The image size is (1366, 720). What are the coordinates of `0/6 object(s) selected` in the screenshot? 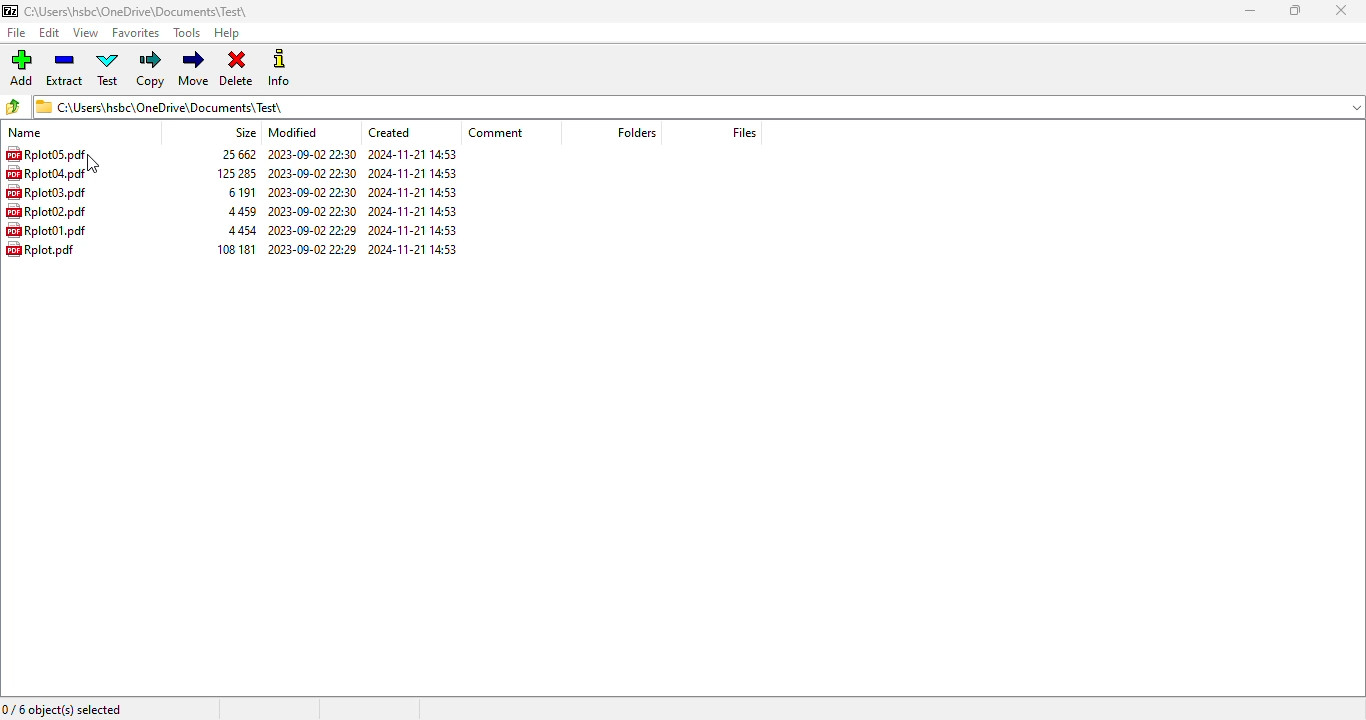 It's located at (64, 710).